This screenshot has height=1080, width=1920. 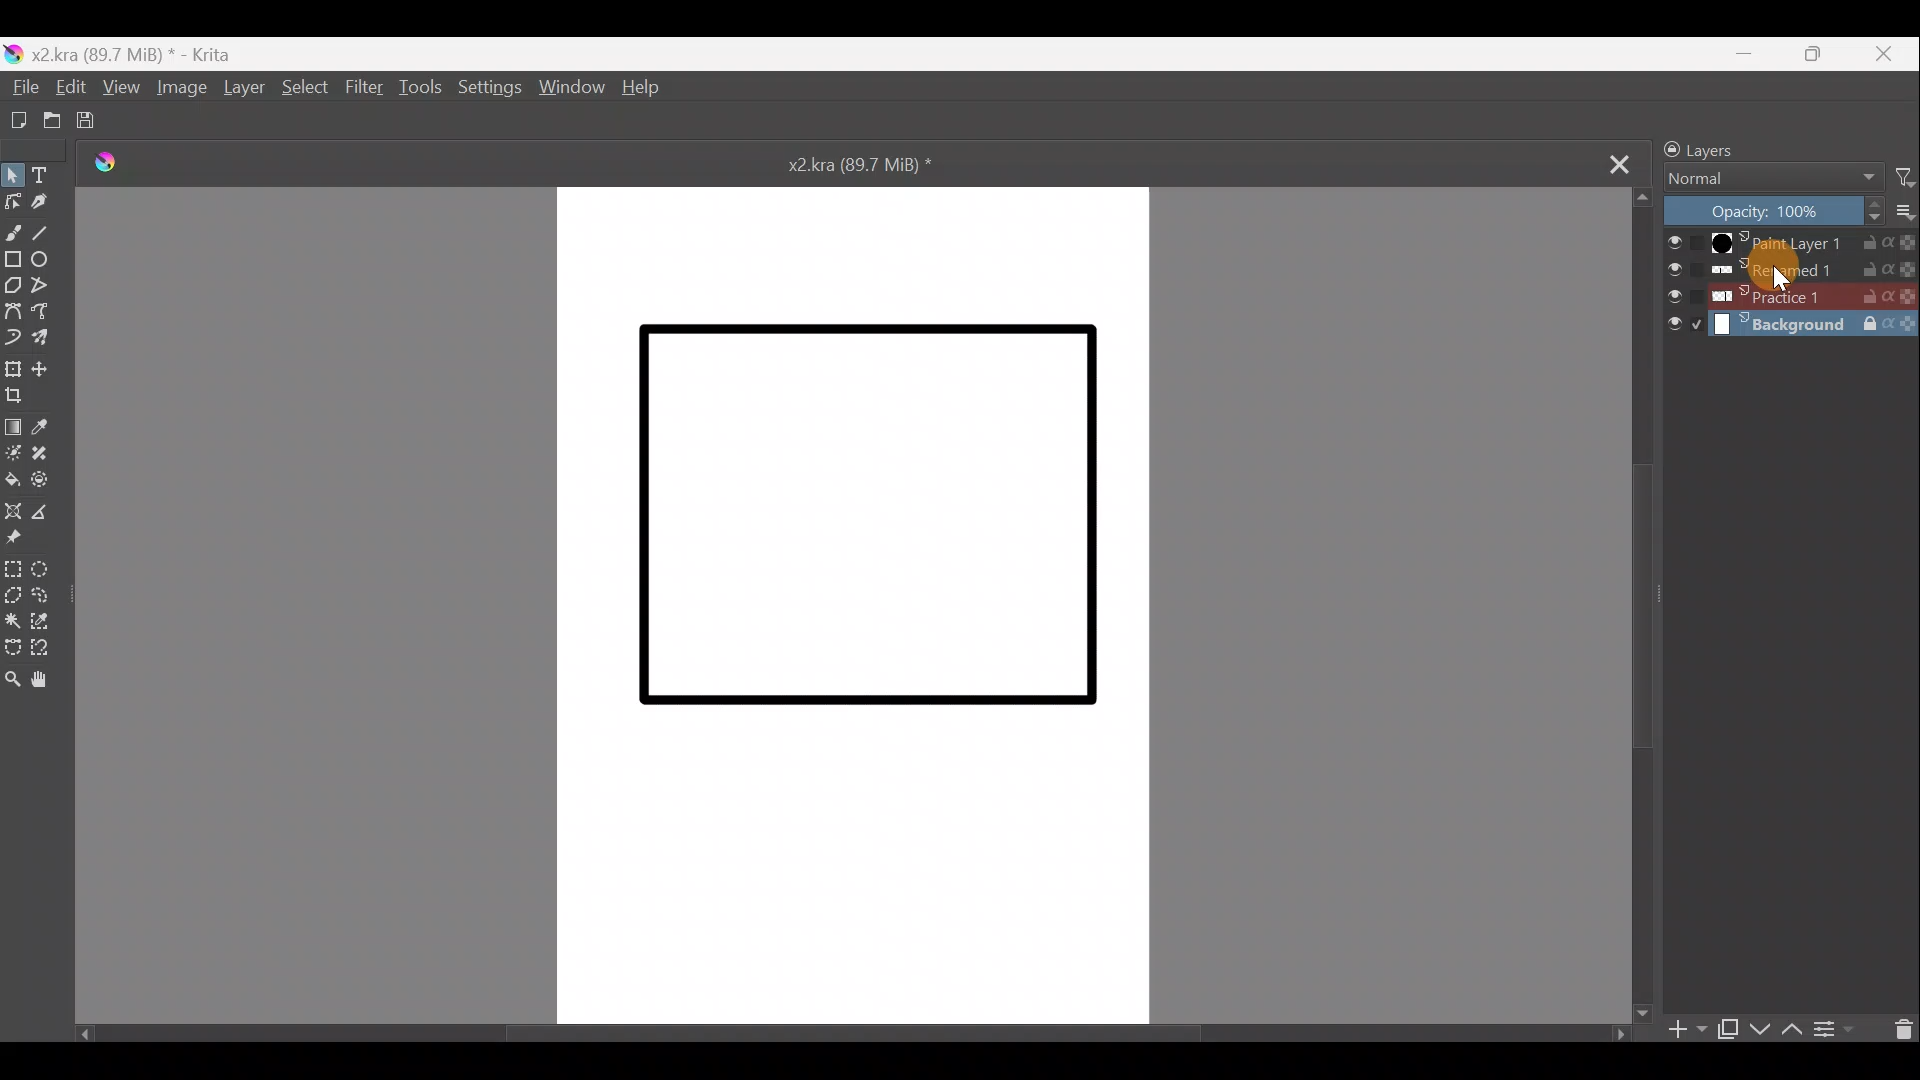 I want to click on File, so click(x=19, y=87).